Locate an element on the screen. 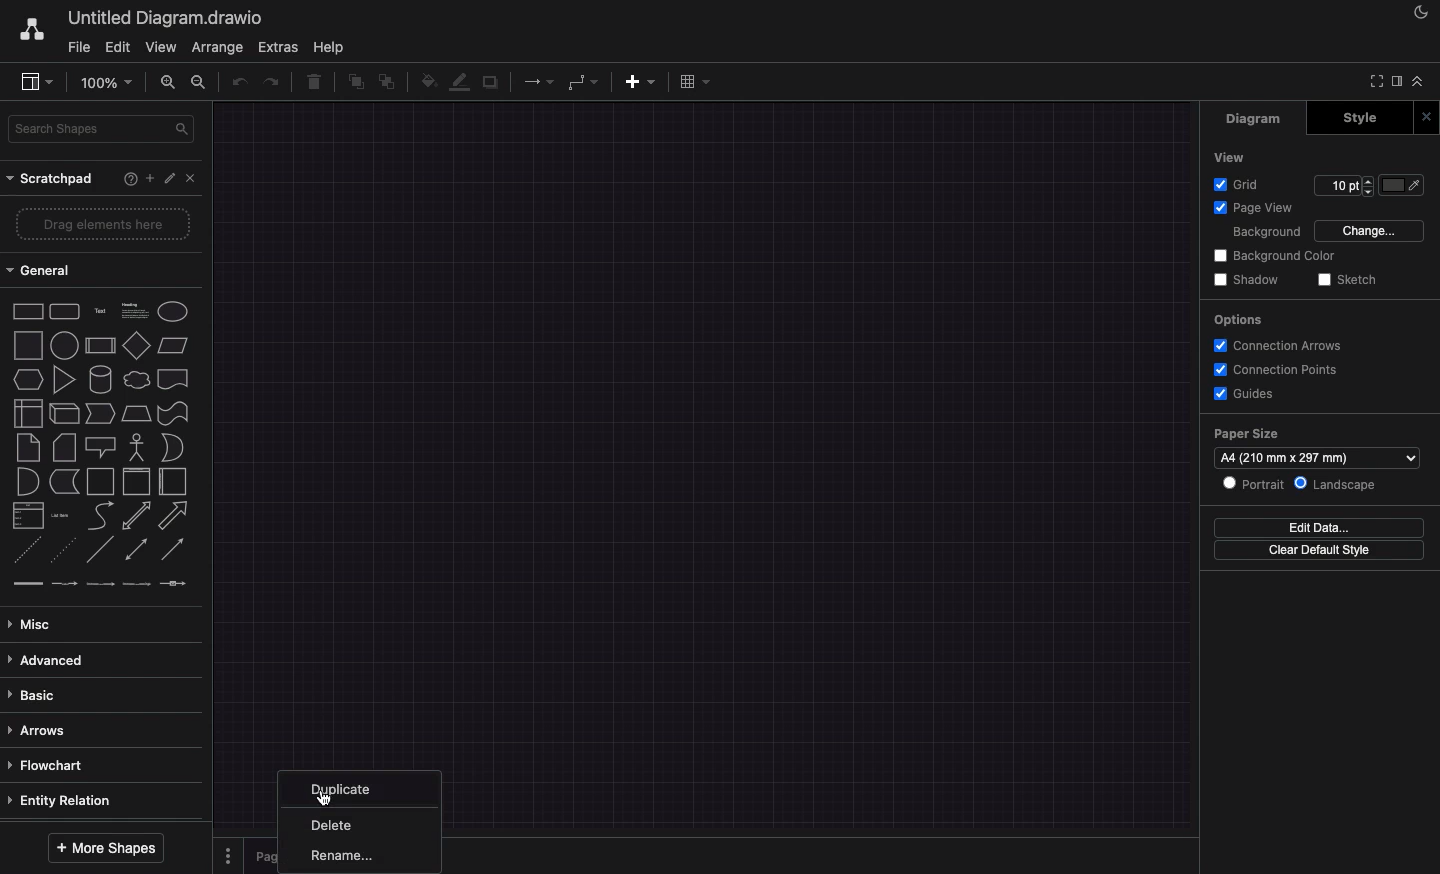 This screenshot has height=874, width=1440. text is located at coordinates (134, 310).